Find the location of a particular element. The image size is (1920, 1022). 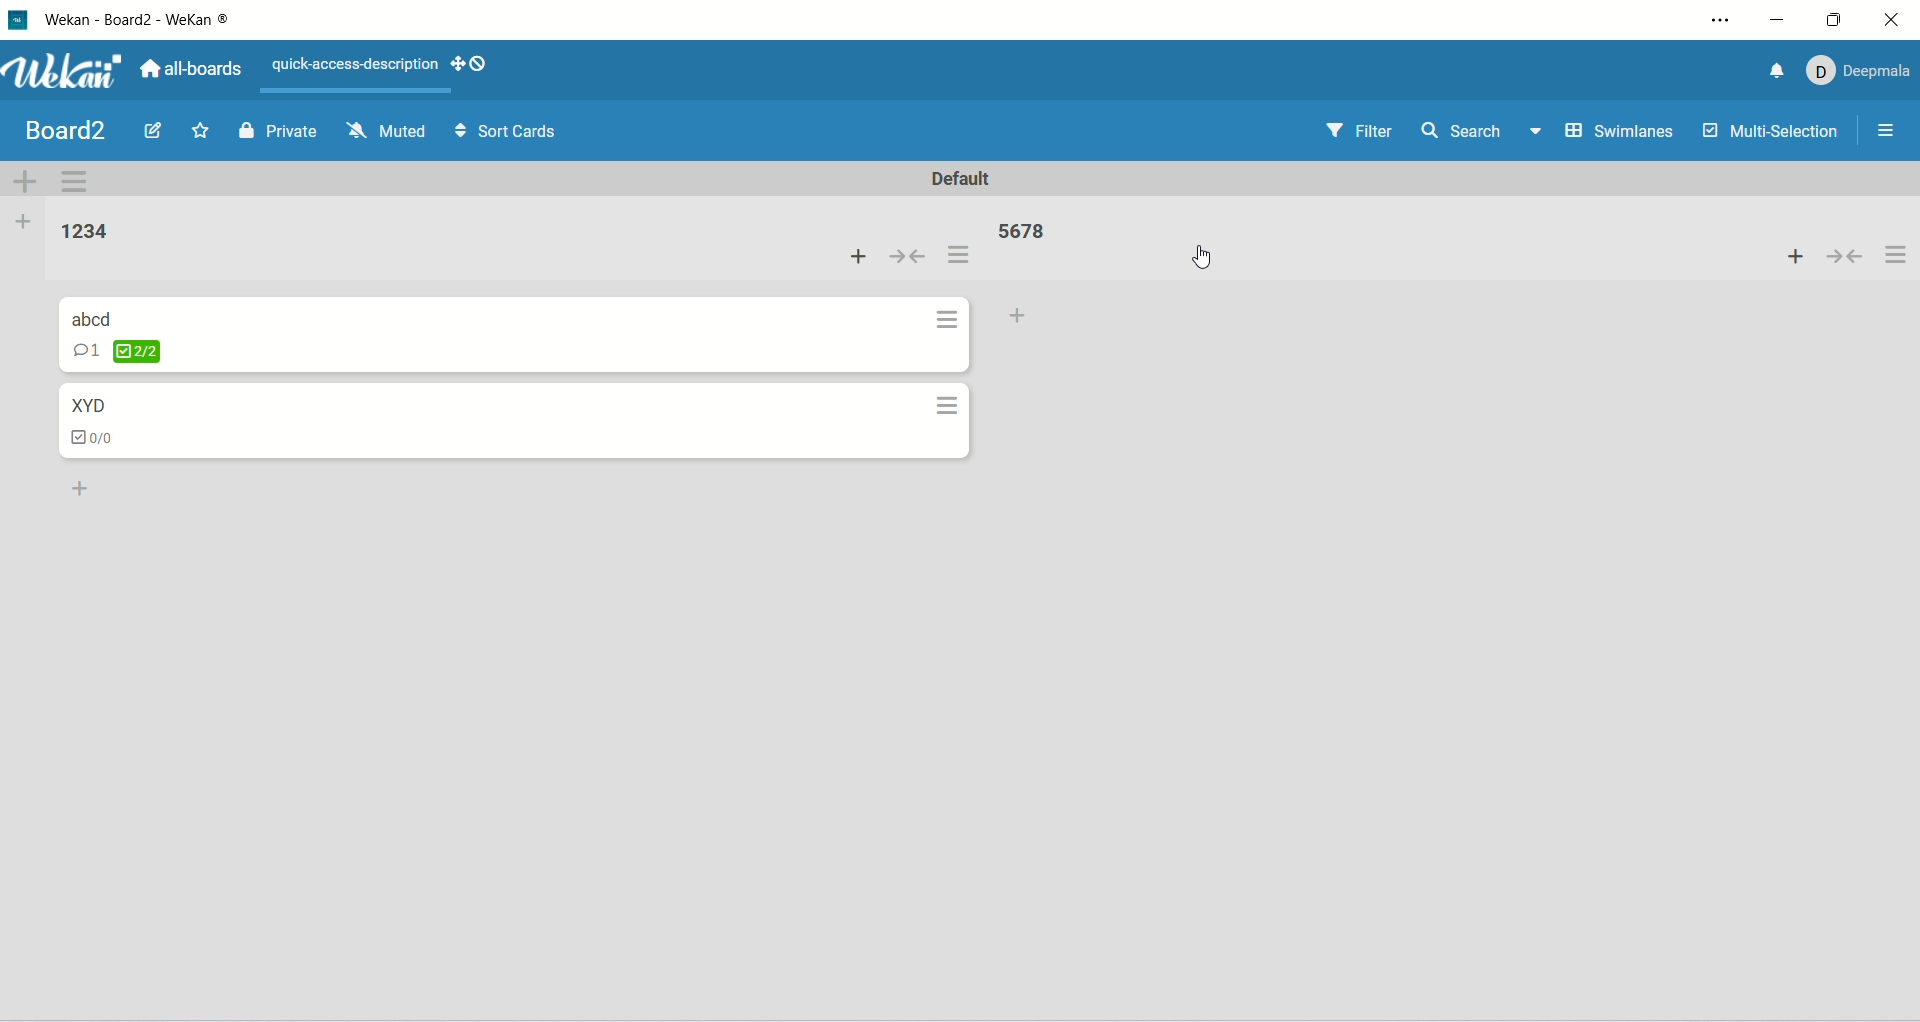

private is located at coordinates (274, 134).